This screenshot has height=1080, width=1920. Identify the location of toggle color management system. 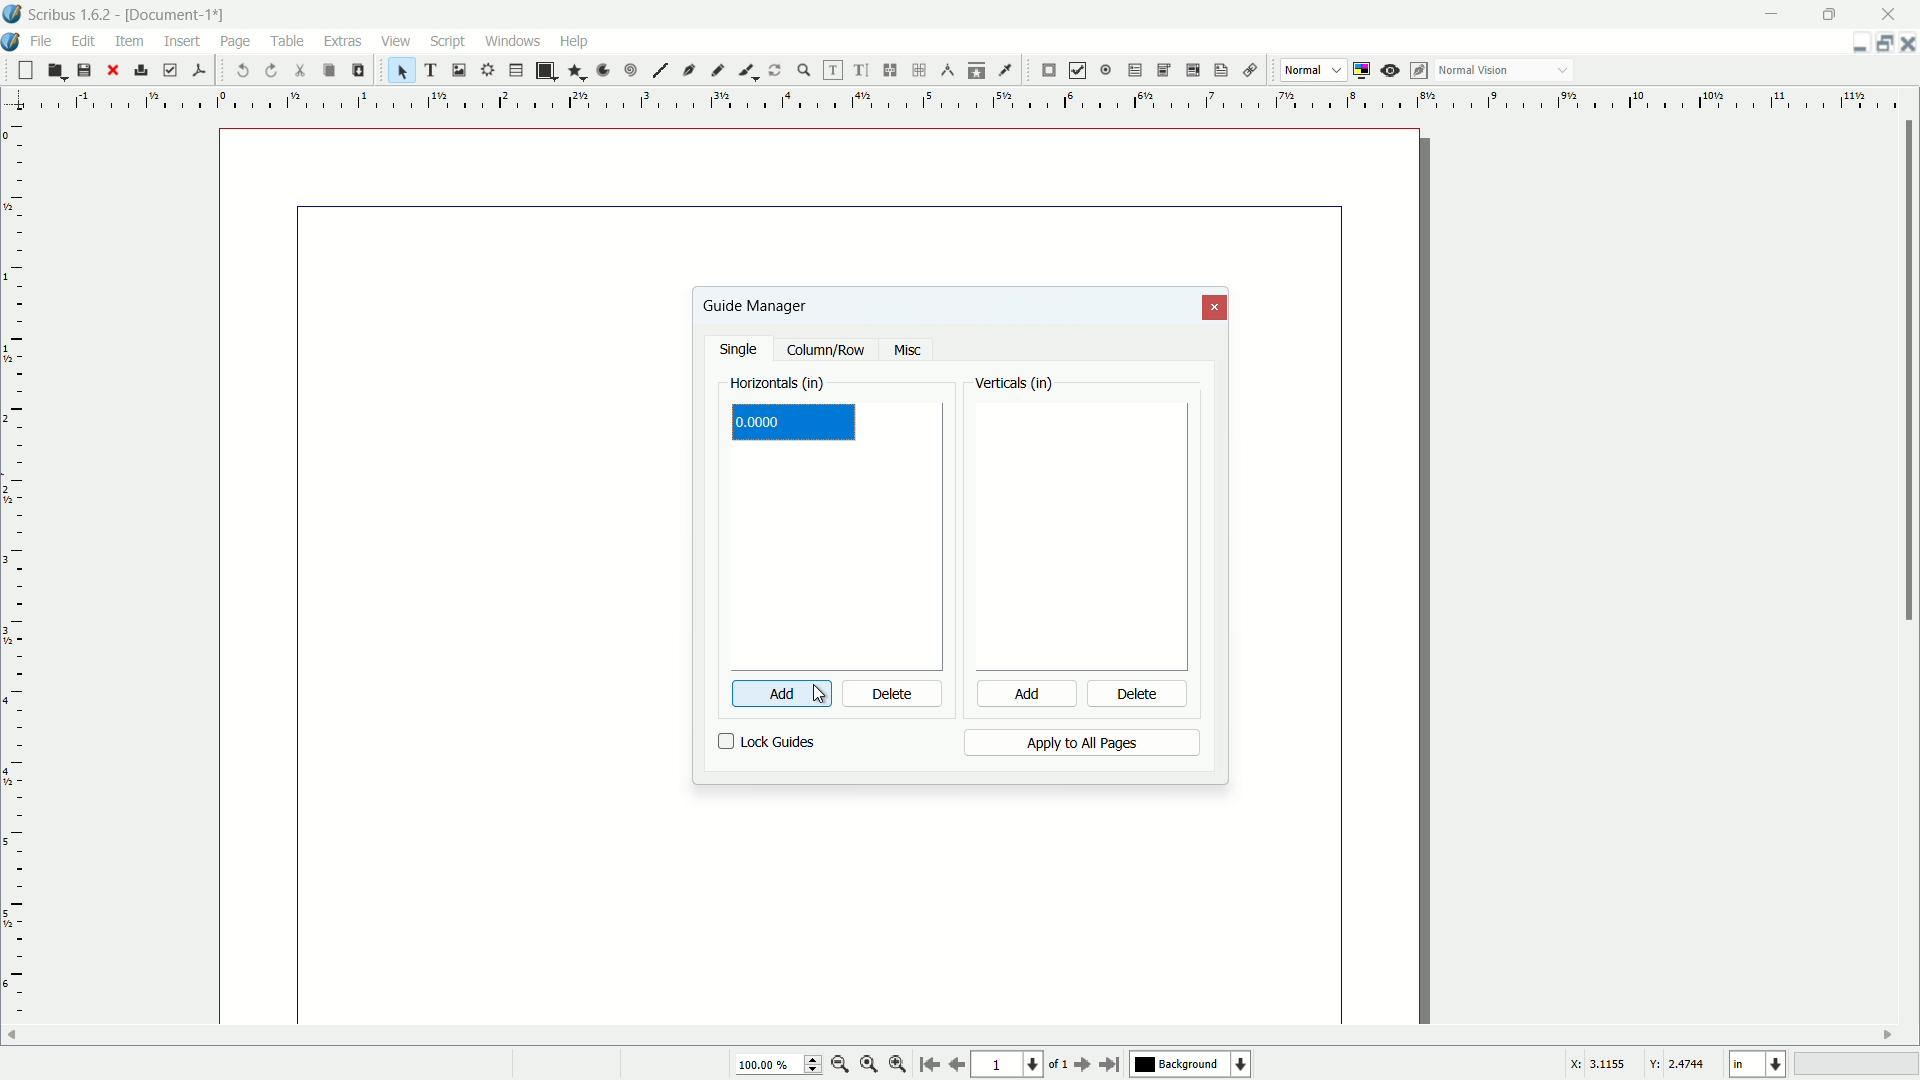
(1364, 70).